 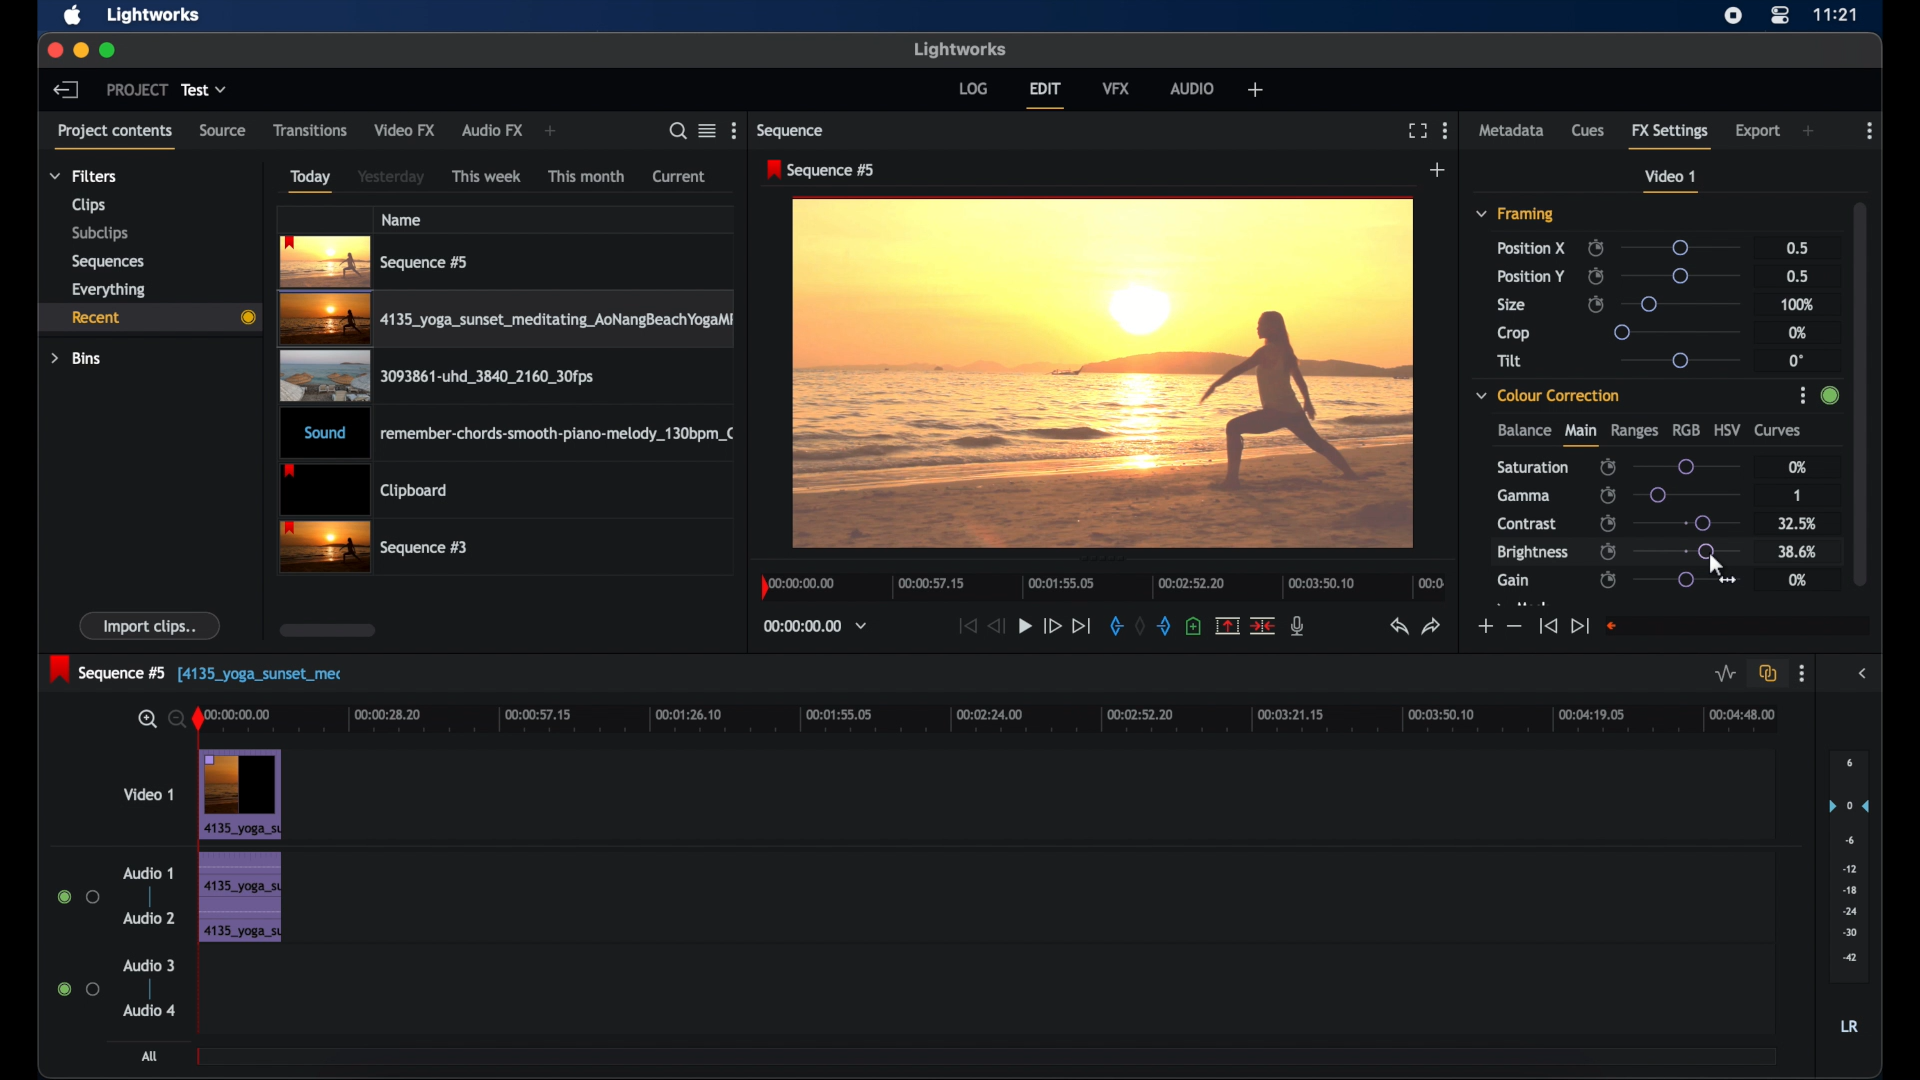 What do you see at coordinates (1795, 552) in the screenshot?
I see `38.6%` at bounding box center [1795, 552].